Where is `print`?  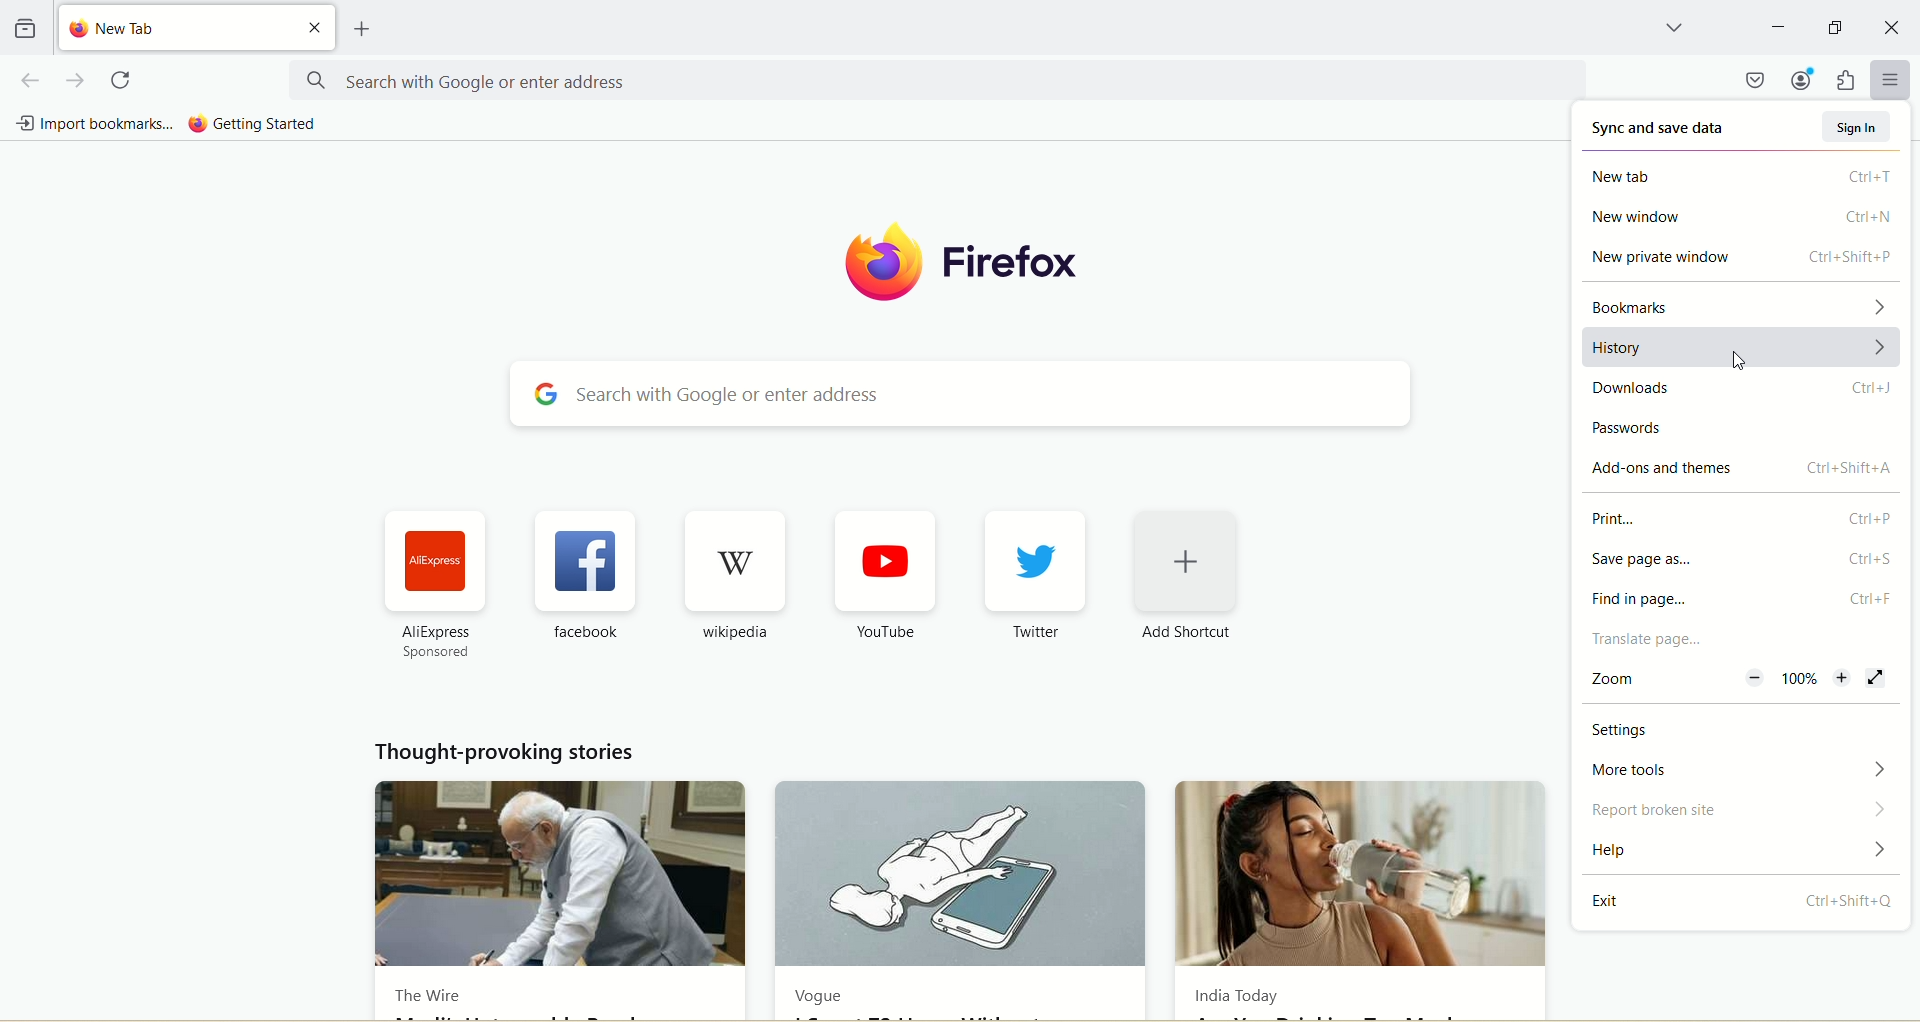
print is located at coordinates (1738, 515).